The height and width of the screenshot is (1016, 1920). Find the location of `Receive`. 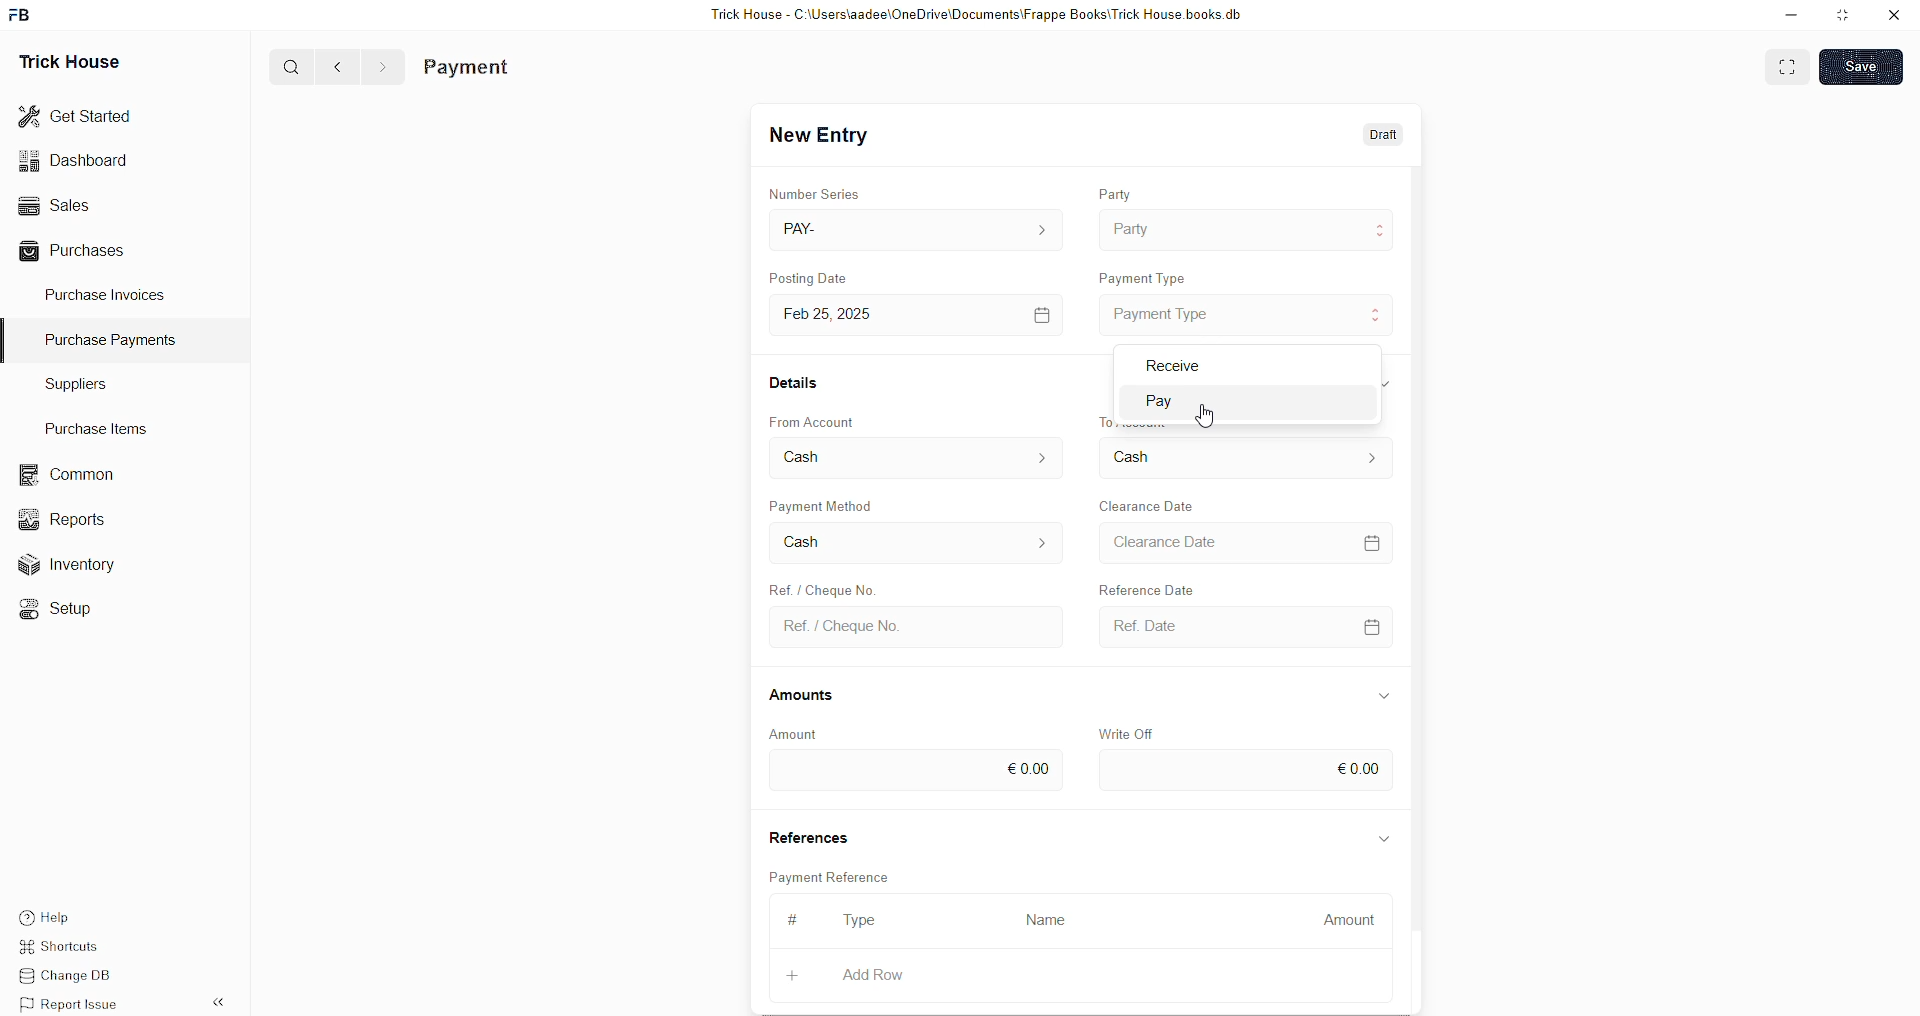

Receive is located at coordinates (1170, 364).